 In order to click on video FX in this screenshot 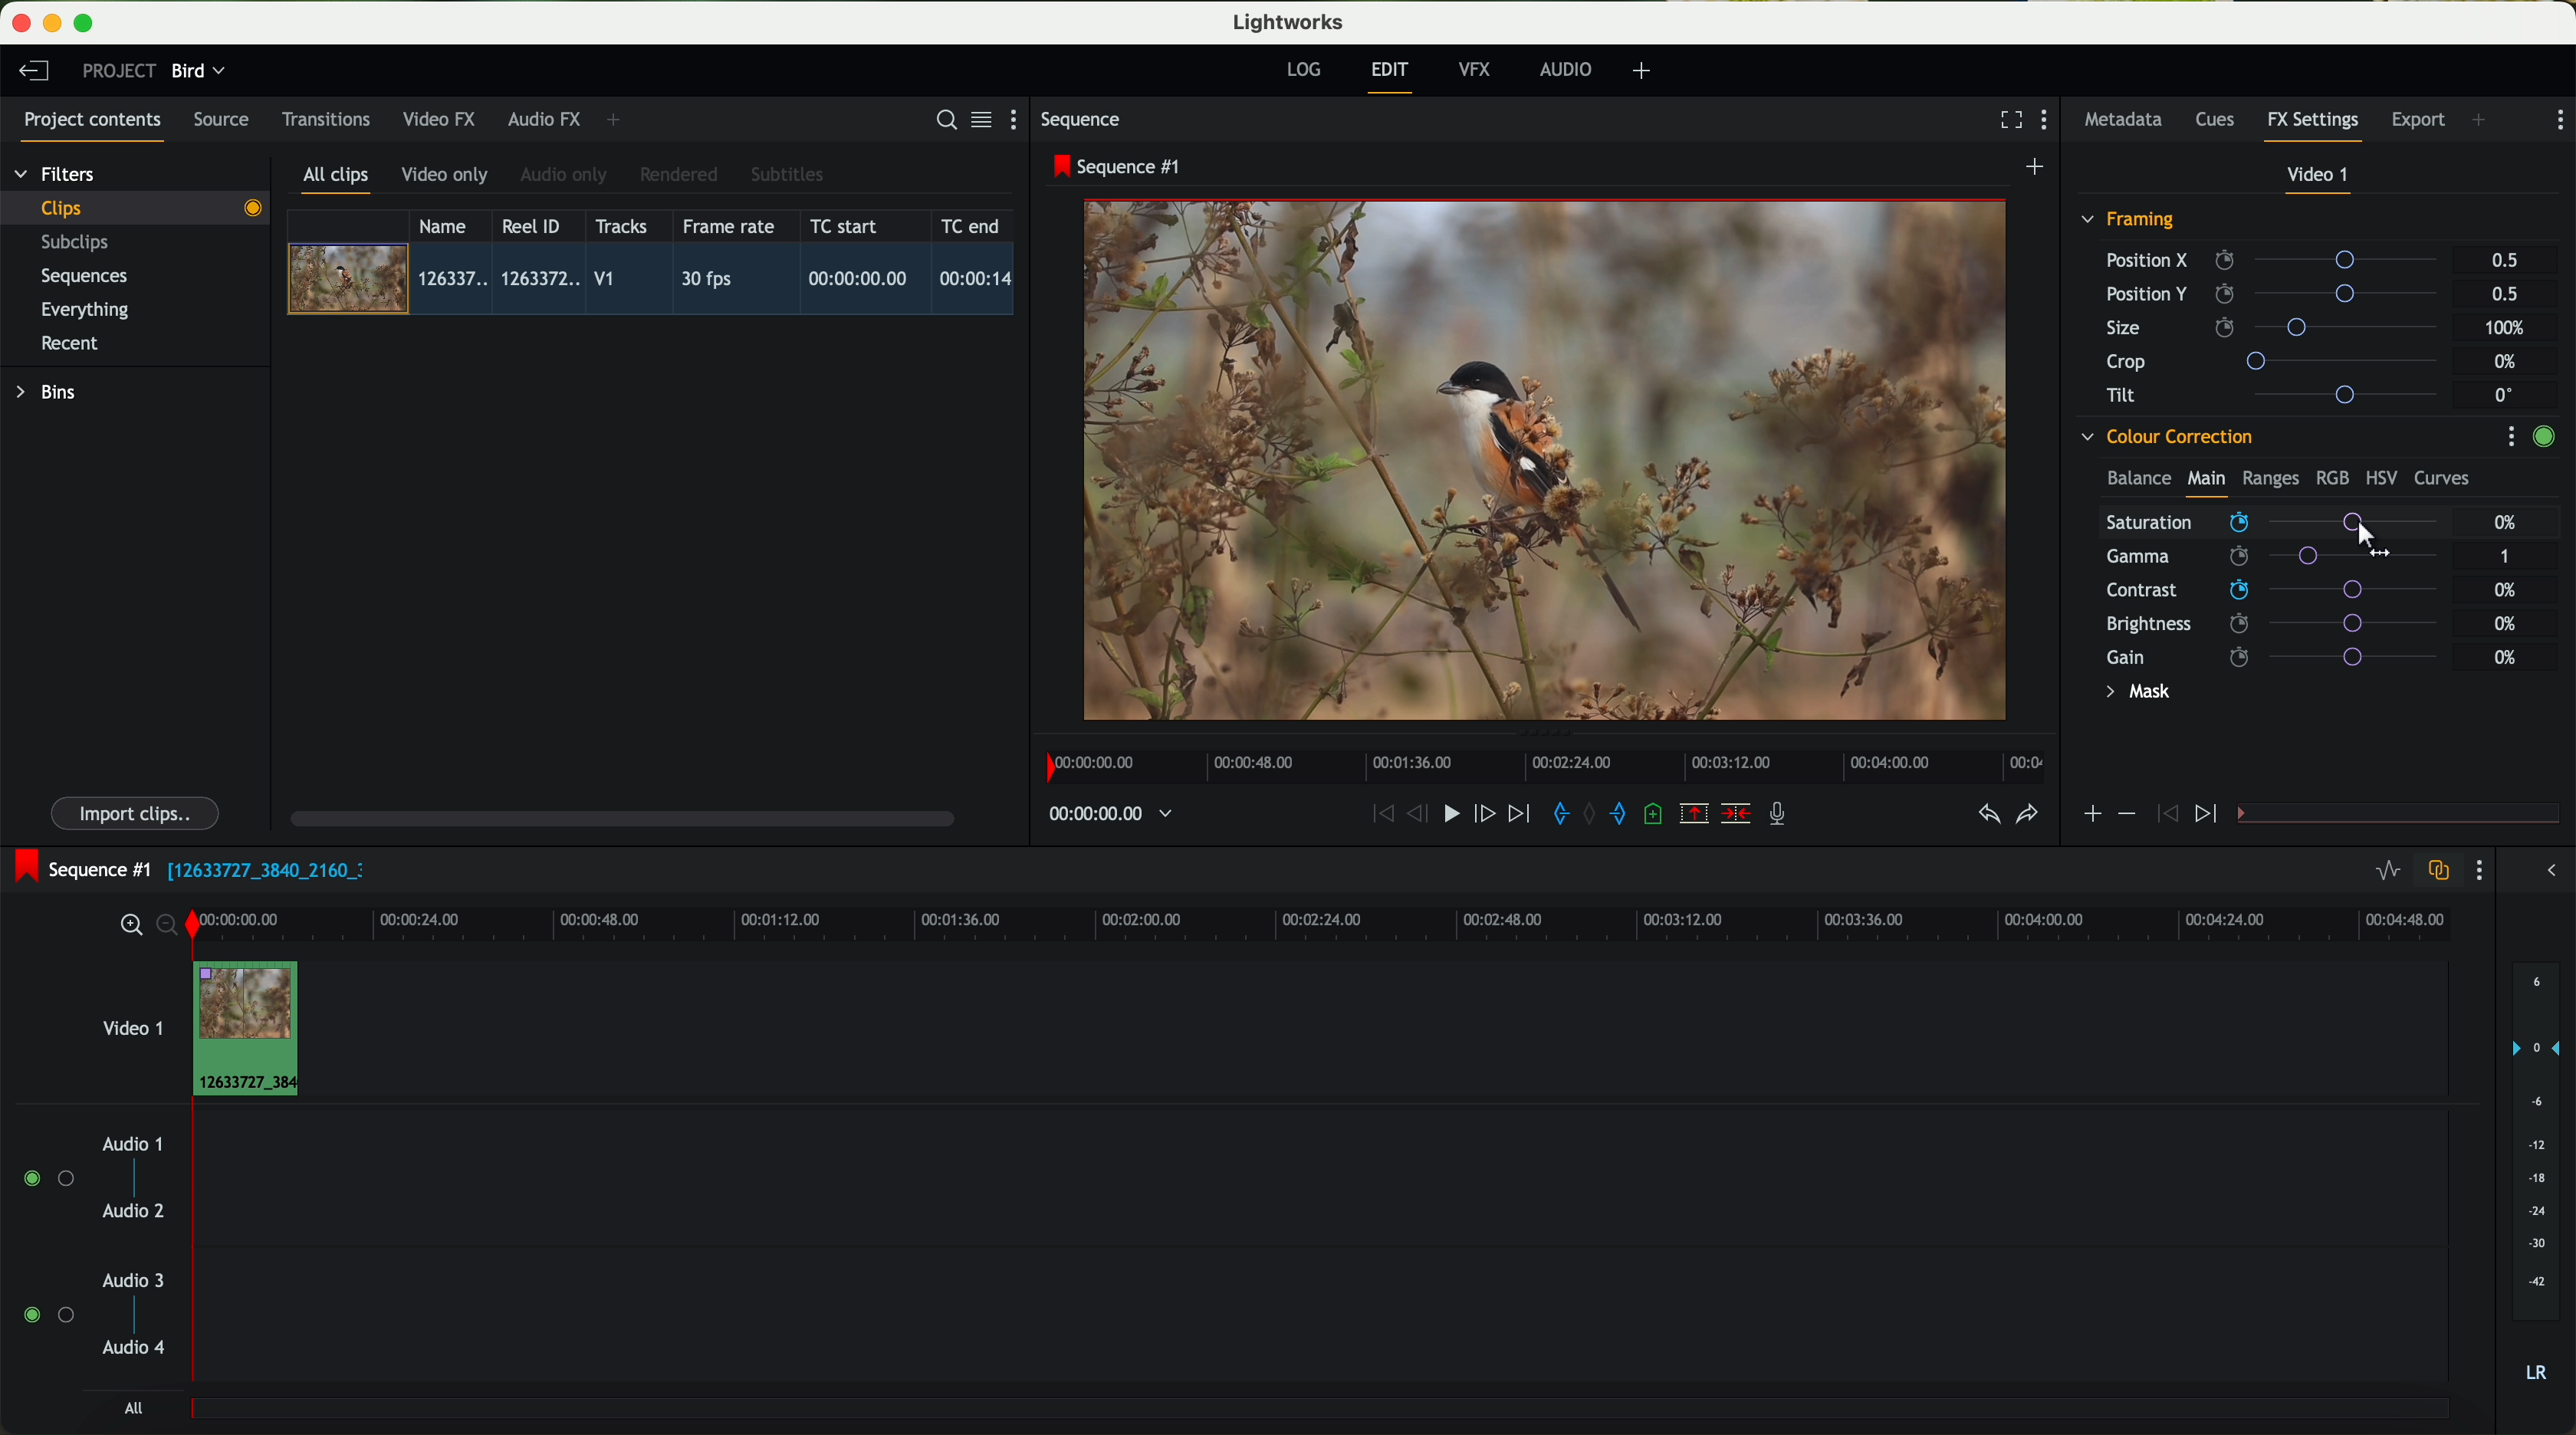, I will do `click(444, 119)`.